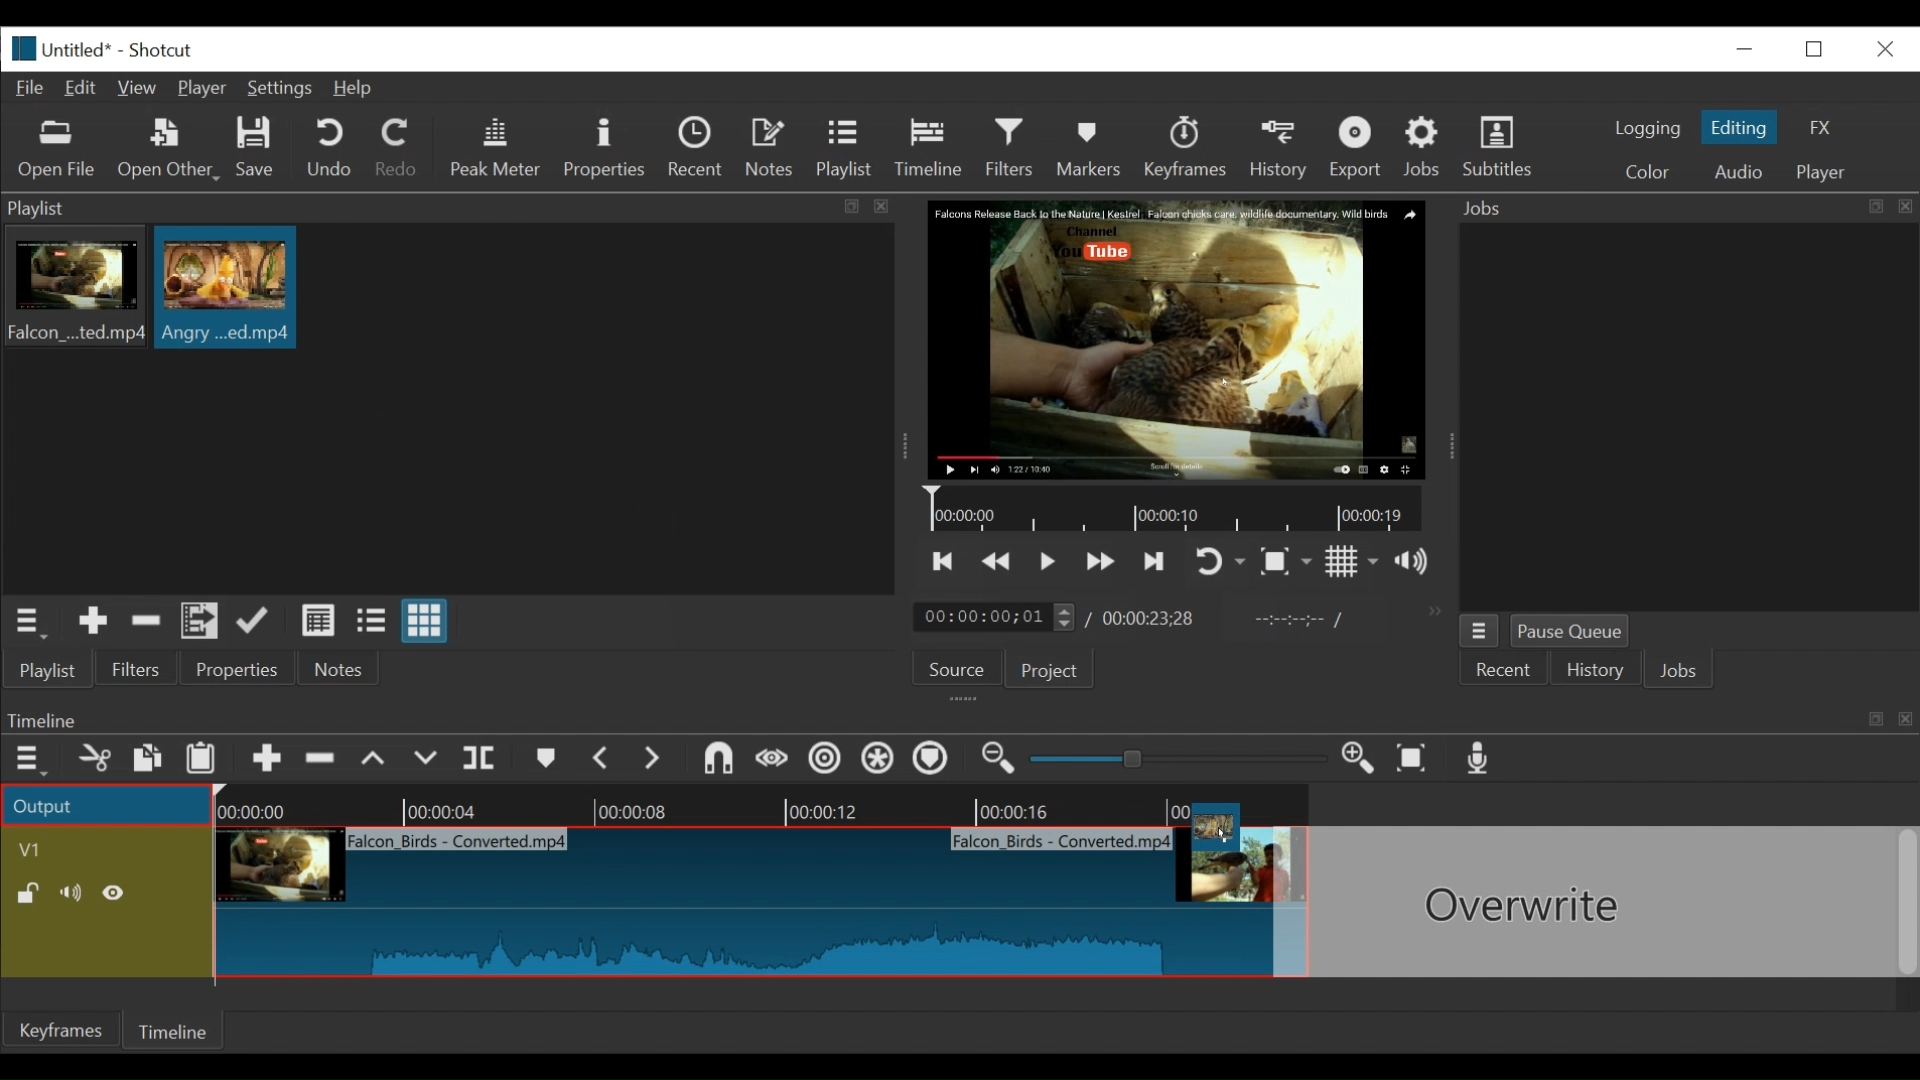 Image resolution: width=1920 pixels, height=1080 pixels. Describe the element at coordinates (256, 150) in the screenshot. I see `Save` at that location.